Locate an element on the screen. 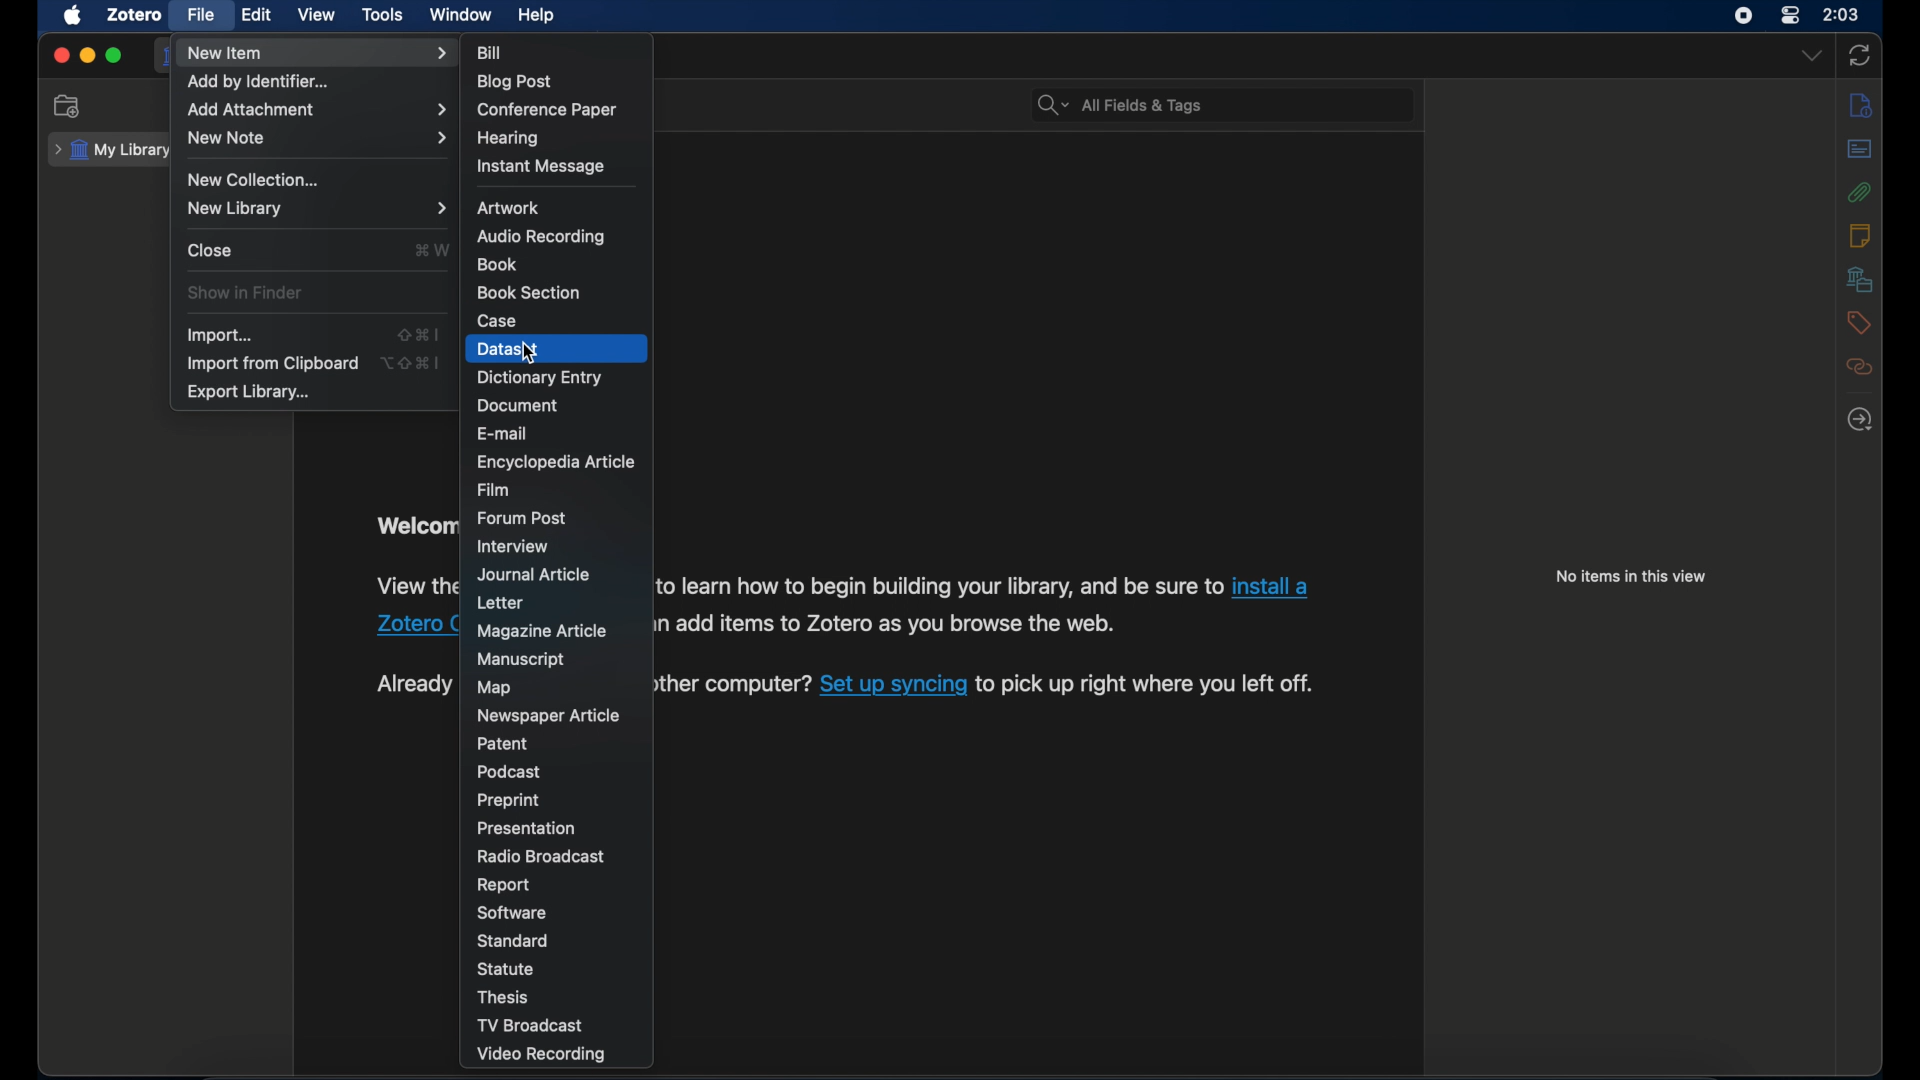 Image resolution: width=1920 pixels, height=1080 pixels. tv broadcast is located at coordinates (532, 1026).